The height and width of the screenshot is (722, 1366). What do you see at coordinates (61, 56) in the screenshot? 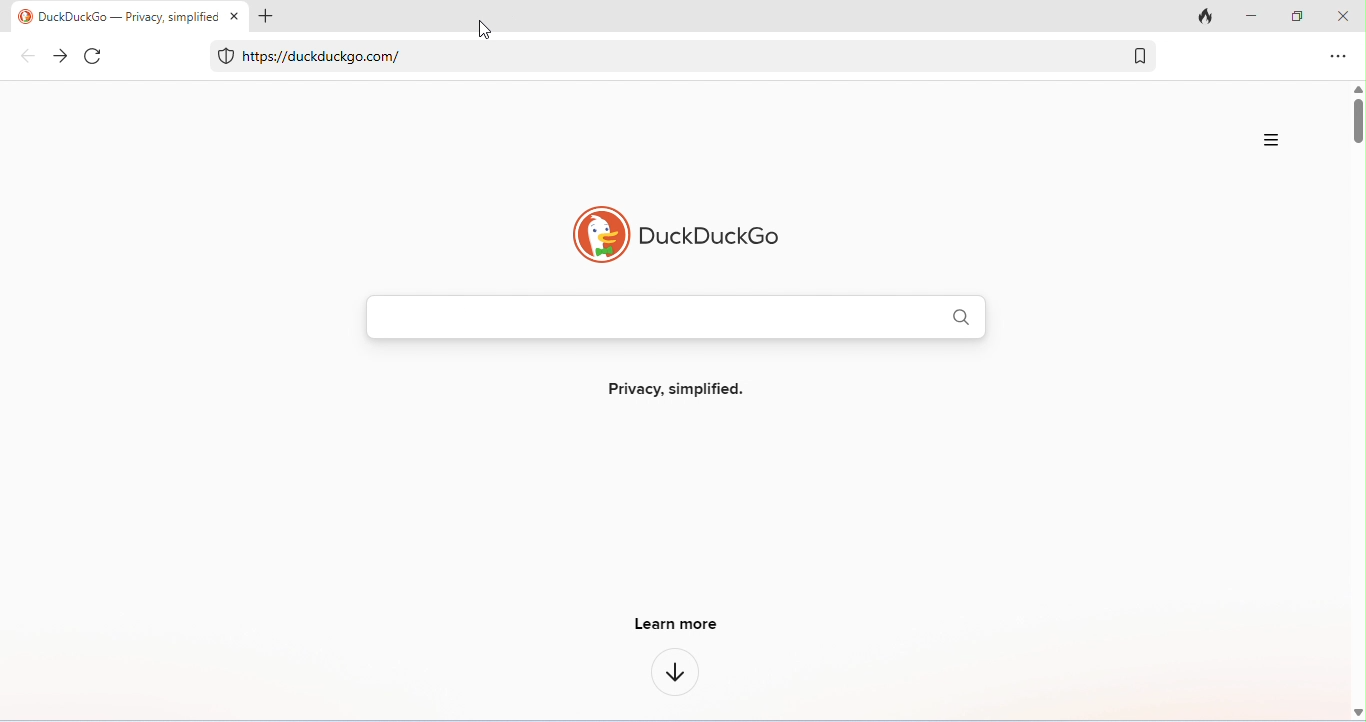
I see `color change in forward` at bounding box center [61, 56].